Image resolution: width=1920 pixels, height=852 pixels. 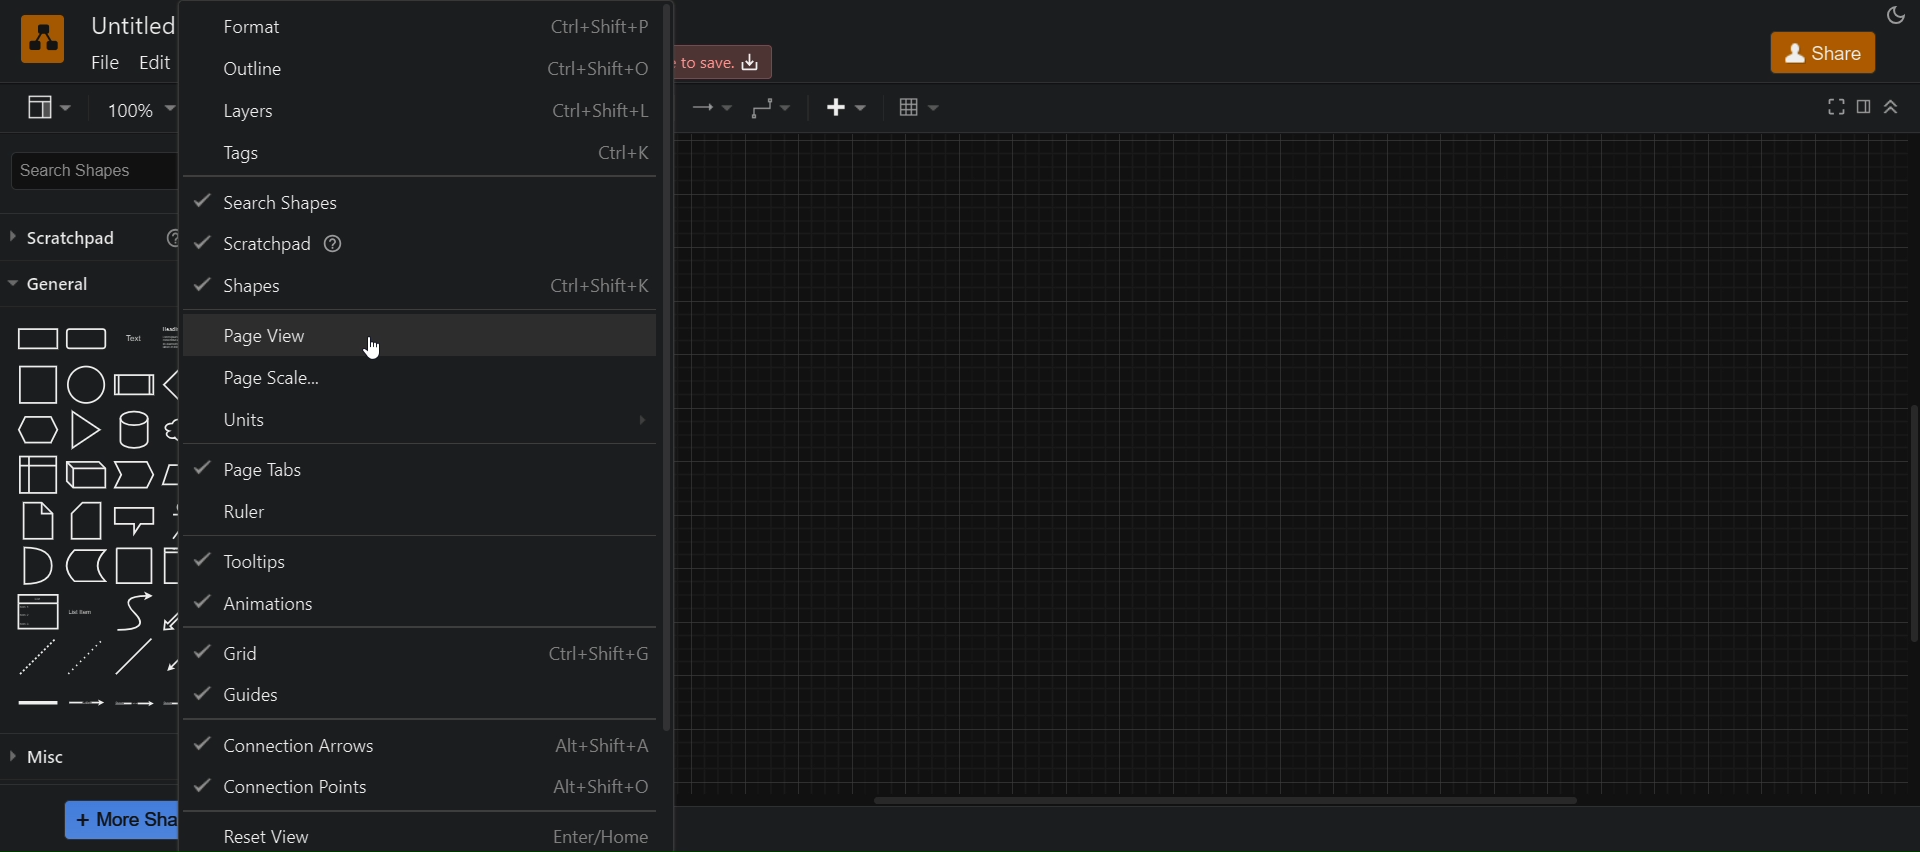 What do you see at coordinates (87, 760) in the screenshot?
I see `misc` at bounding box center [87, 760].